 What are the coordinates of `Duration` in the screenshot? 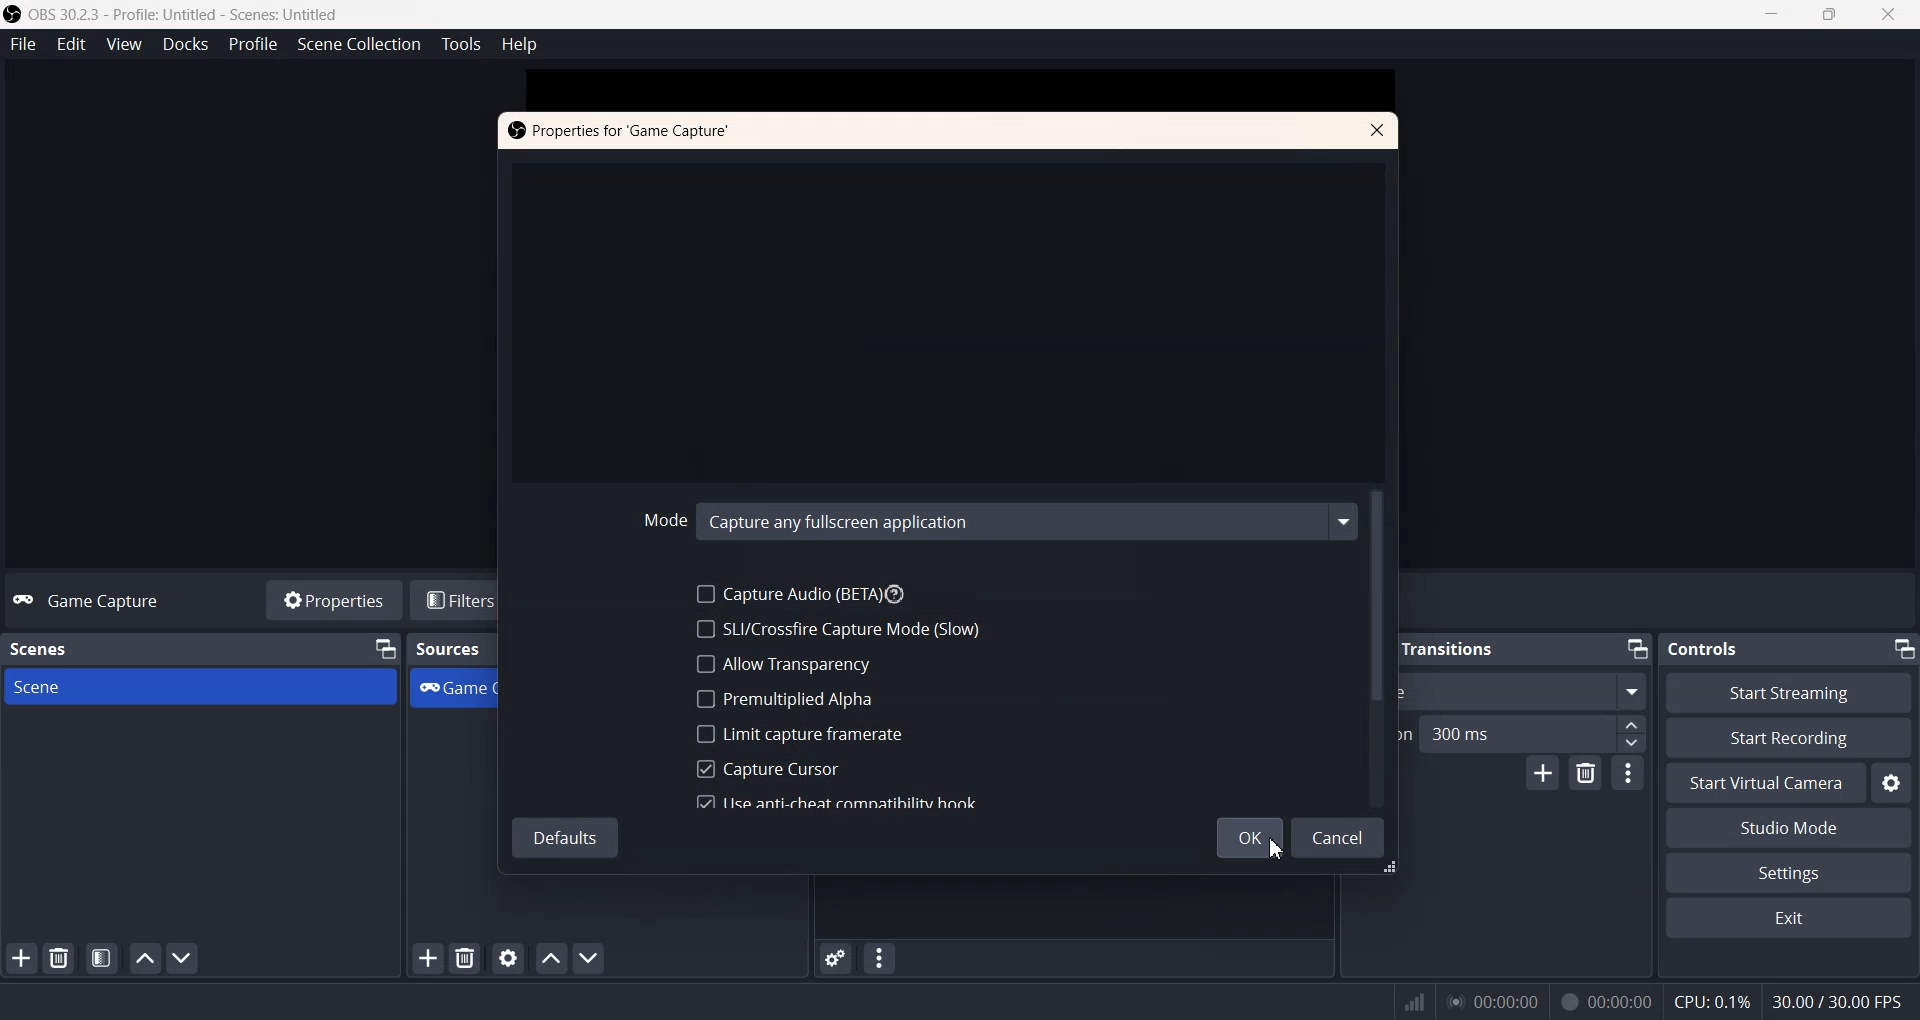 It's located at (1523, 734).